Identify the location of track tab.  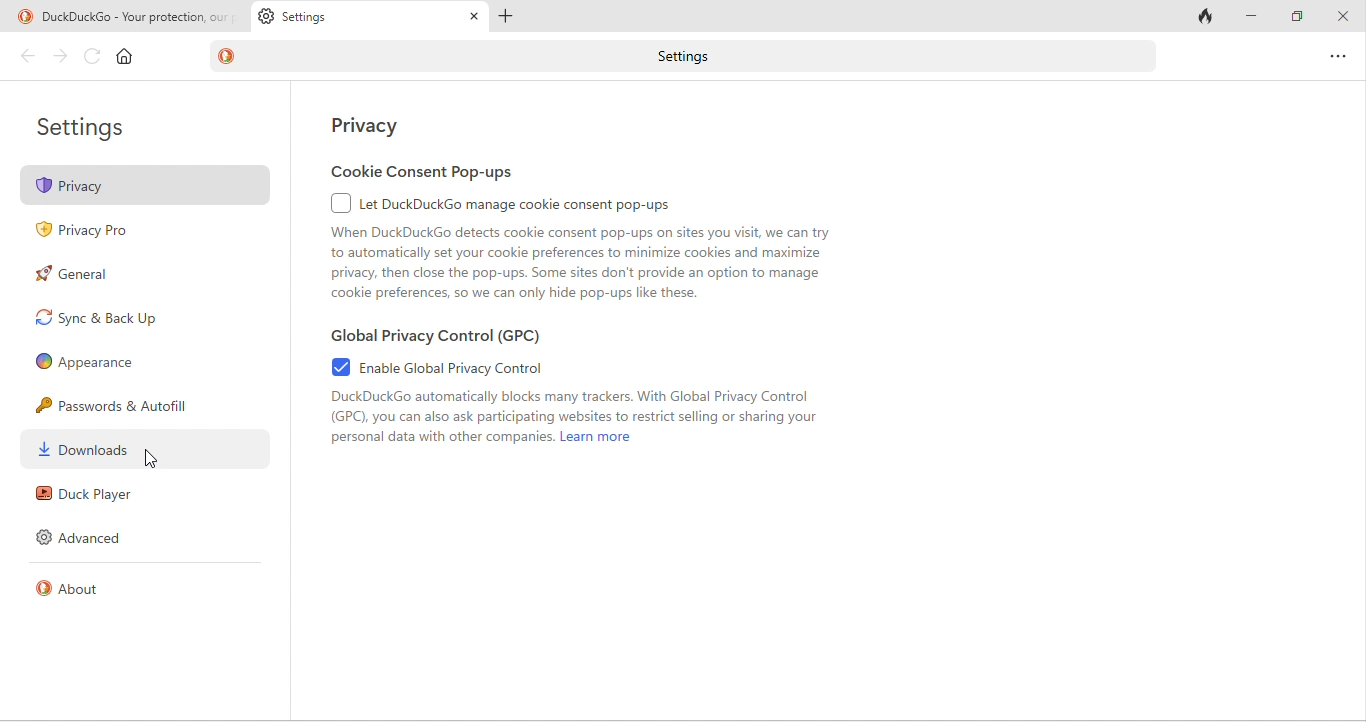
(1202, 18).